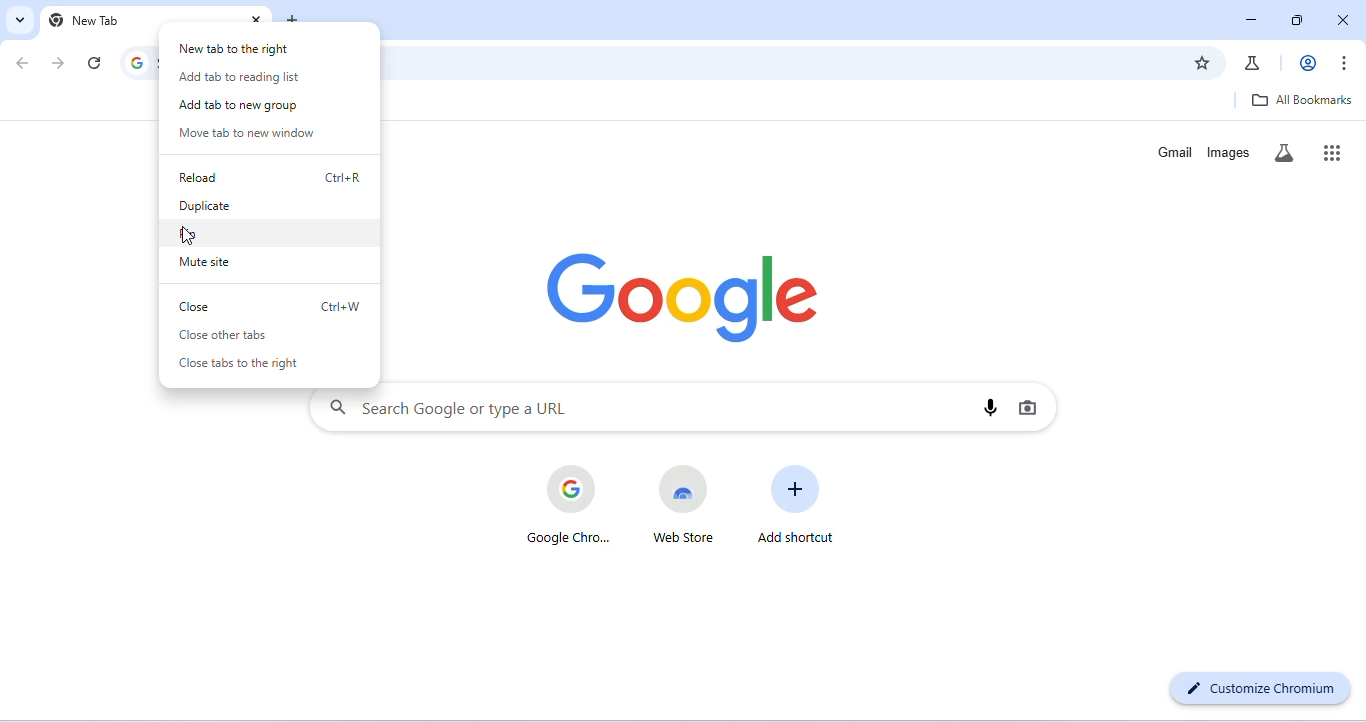 Image resolution: width=1366 pixels, height=722 pixels. I want to click on customize chromium, so click(1262, 686).